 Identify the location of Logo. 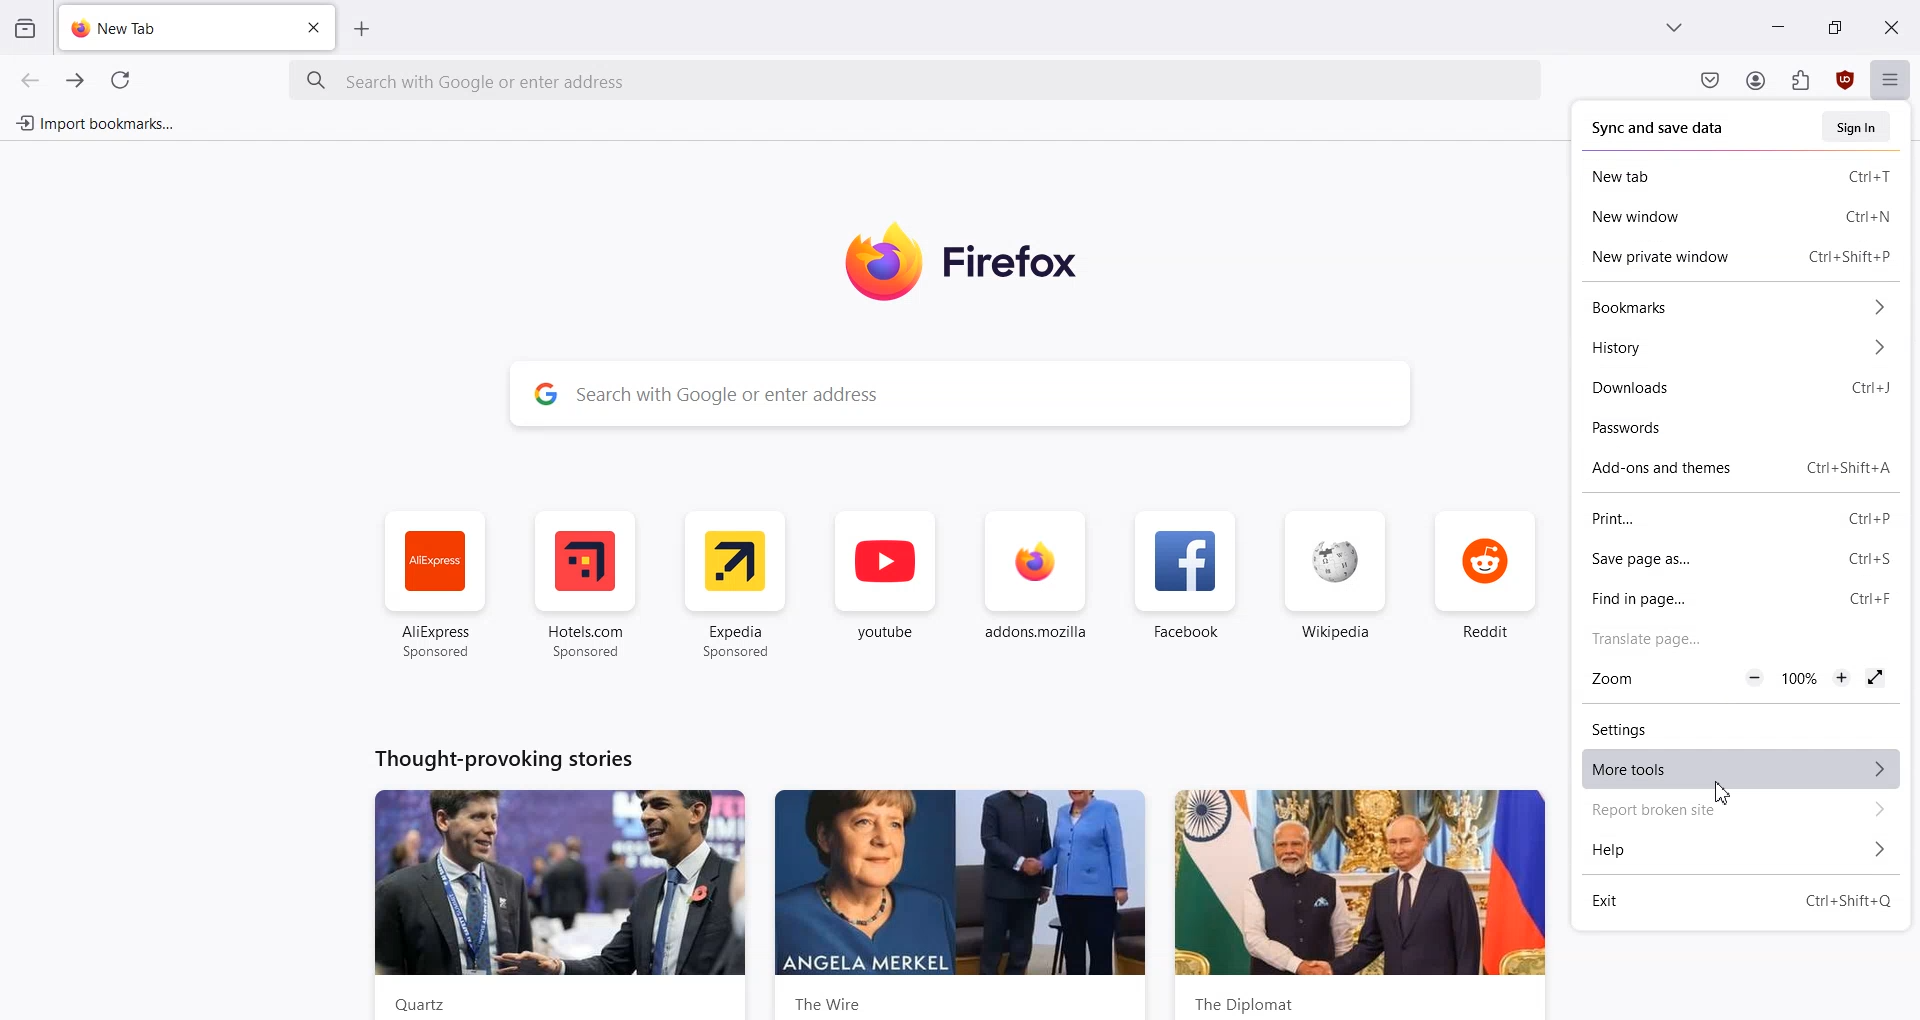
(990, 262).